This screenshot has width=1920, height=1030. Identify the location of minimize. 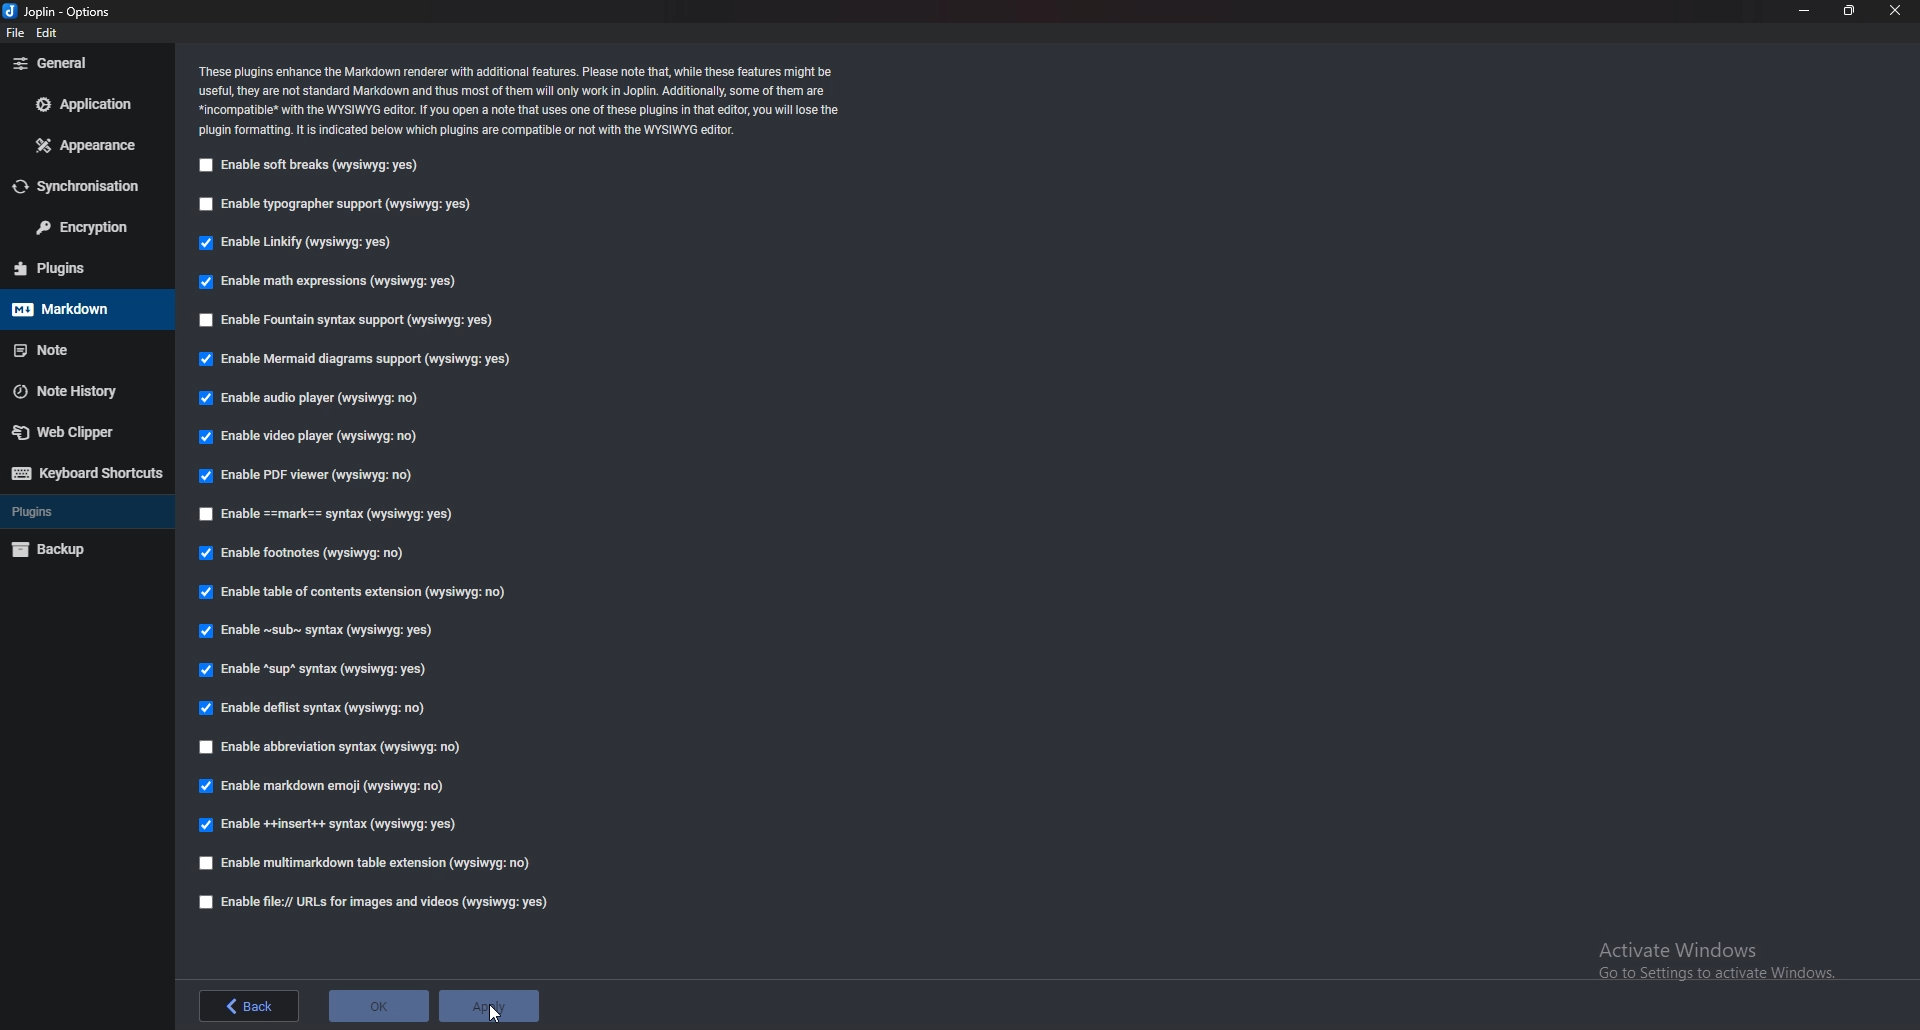
(1804, 10).